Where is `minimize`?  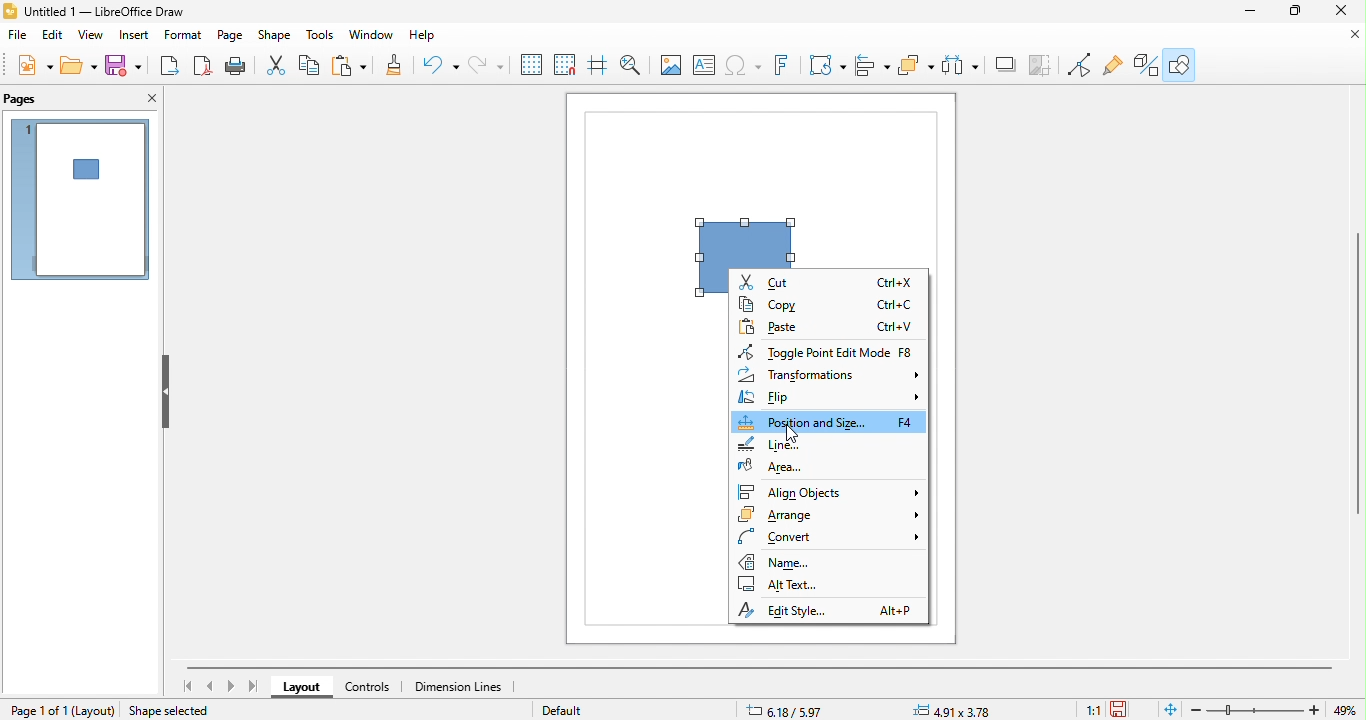 minimize is located at coordinates (1348, 34).